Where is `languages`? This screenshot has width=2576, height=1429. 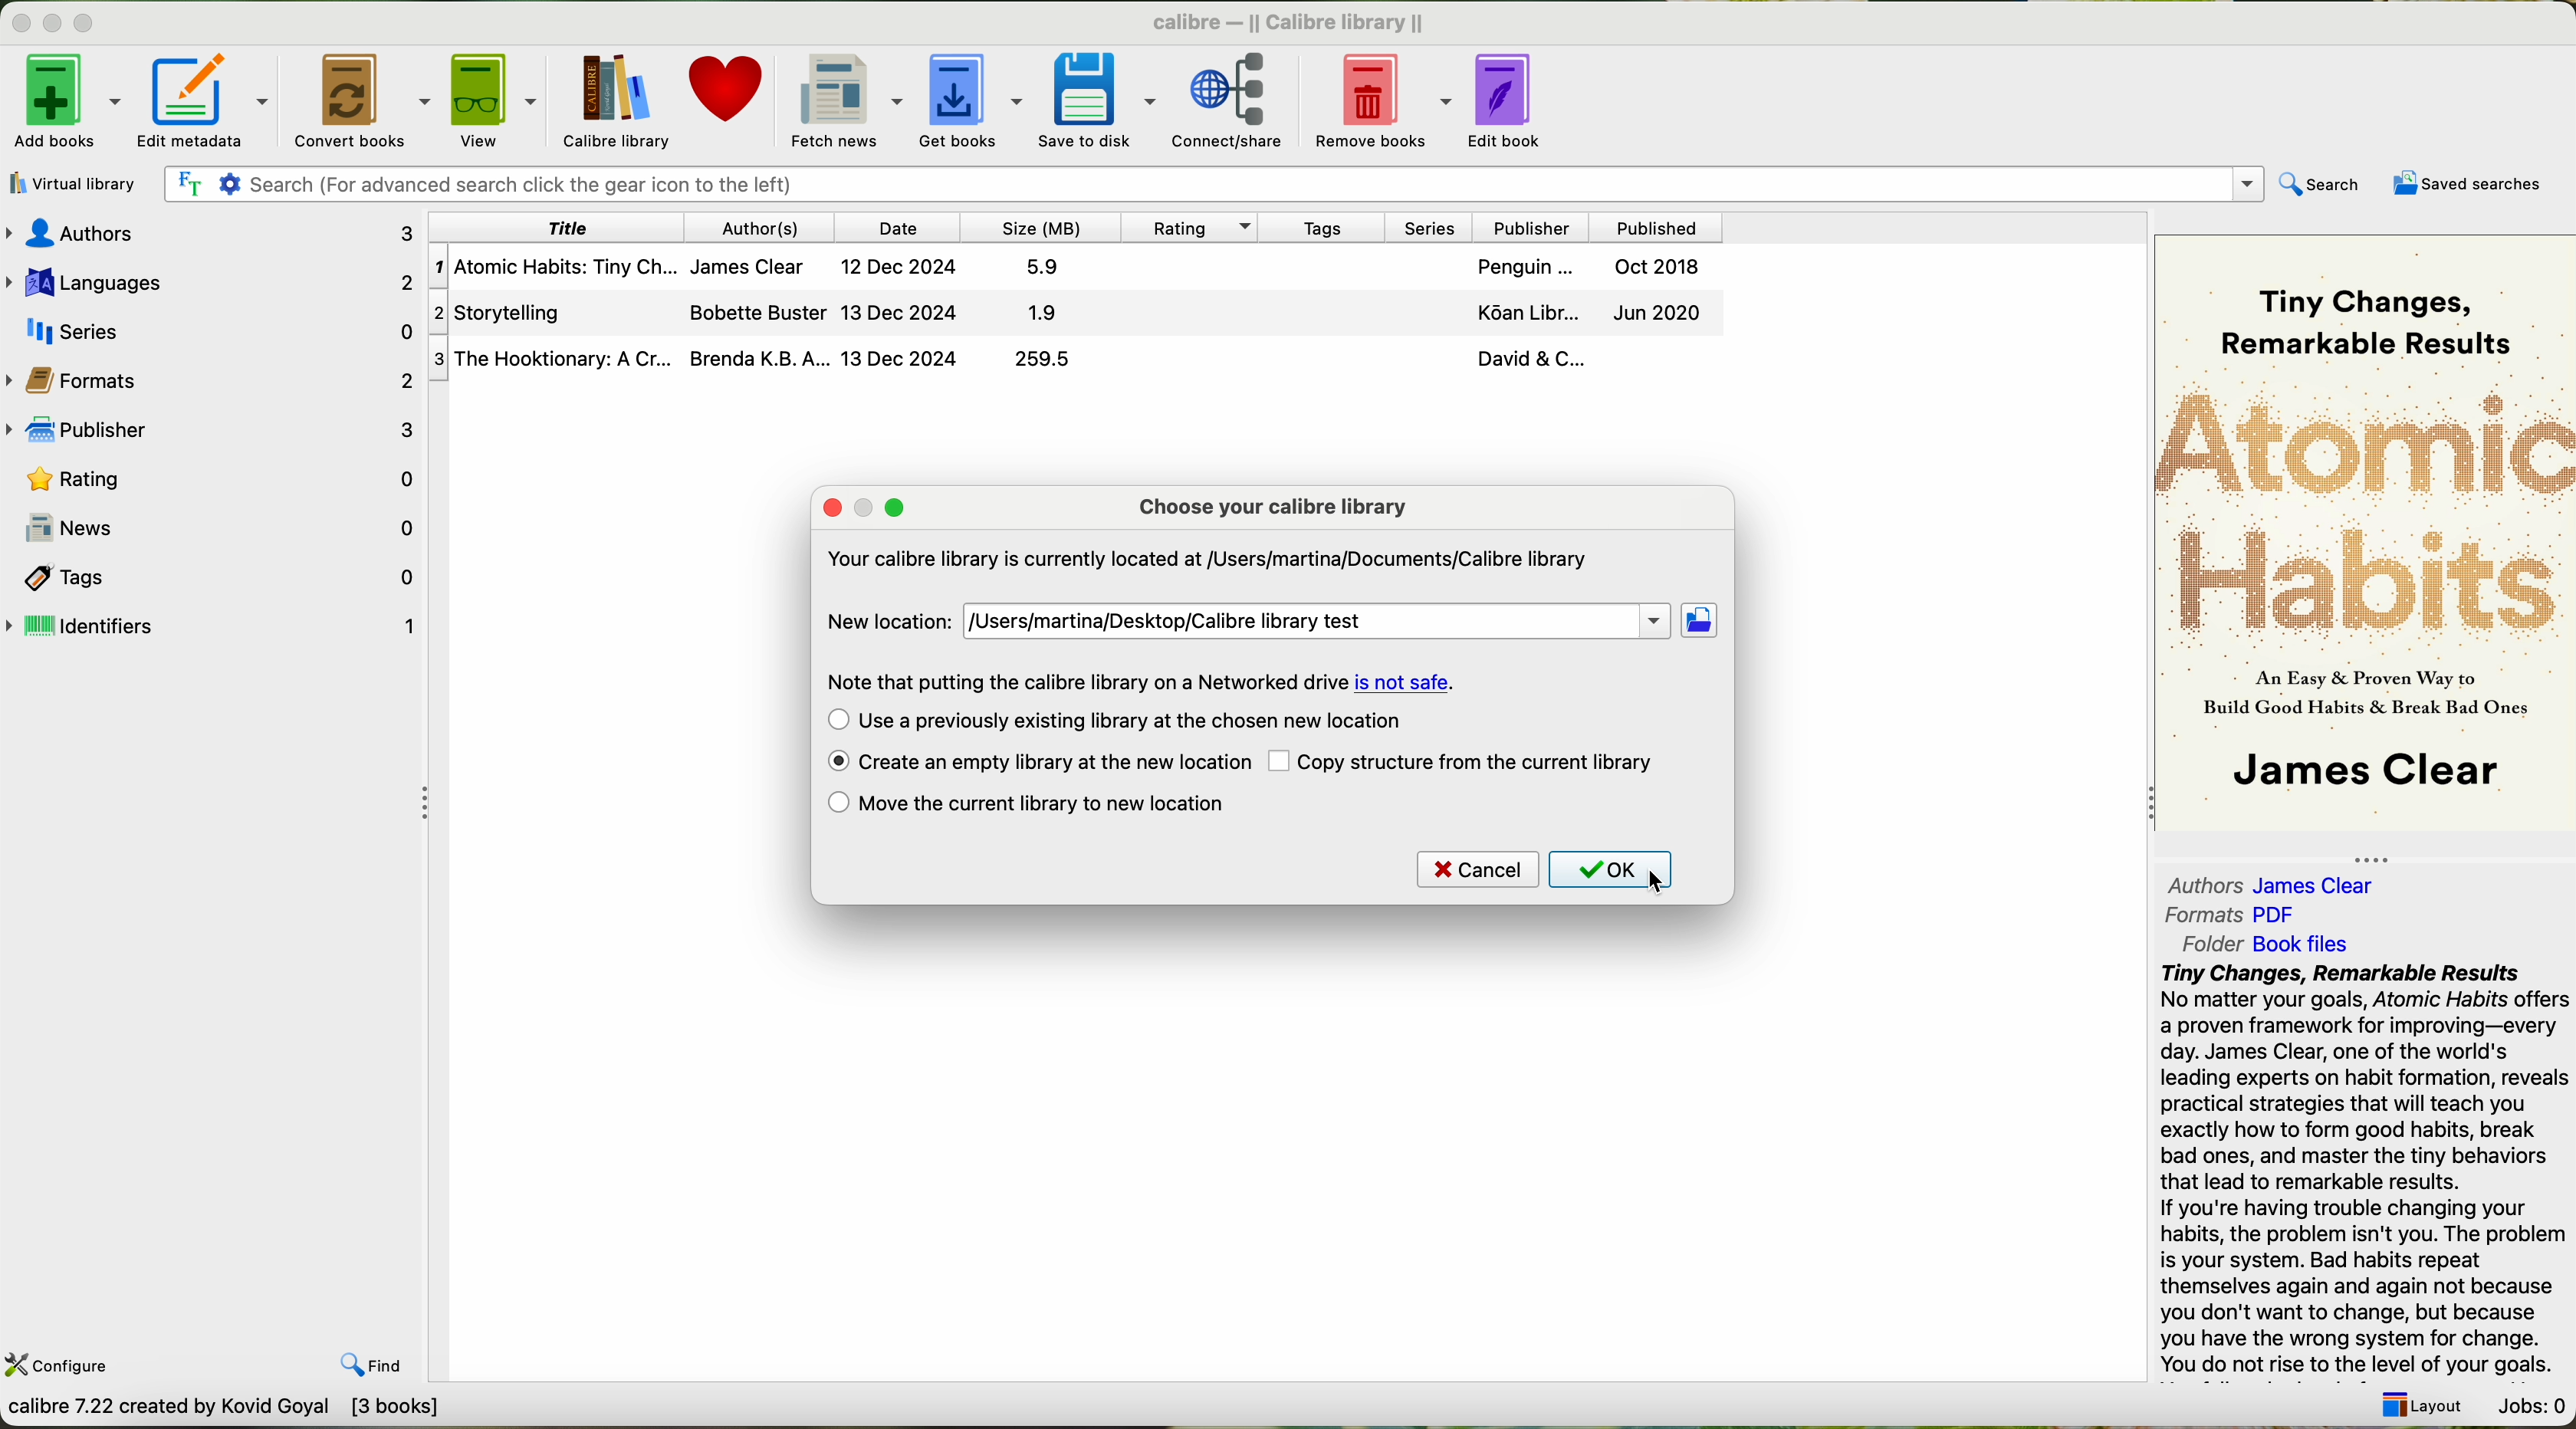
languages is located at coordinates (211, 279).